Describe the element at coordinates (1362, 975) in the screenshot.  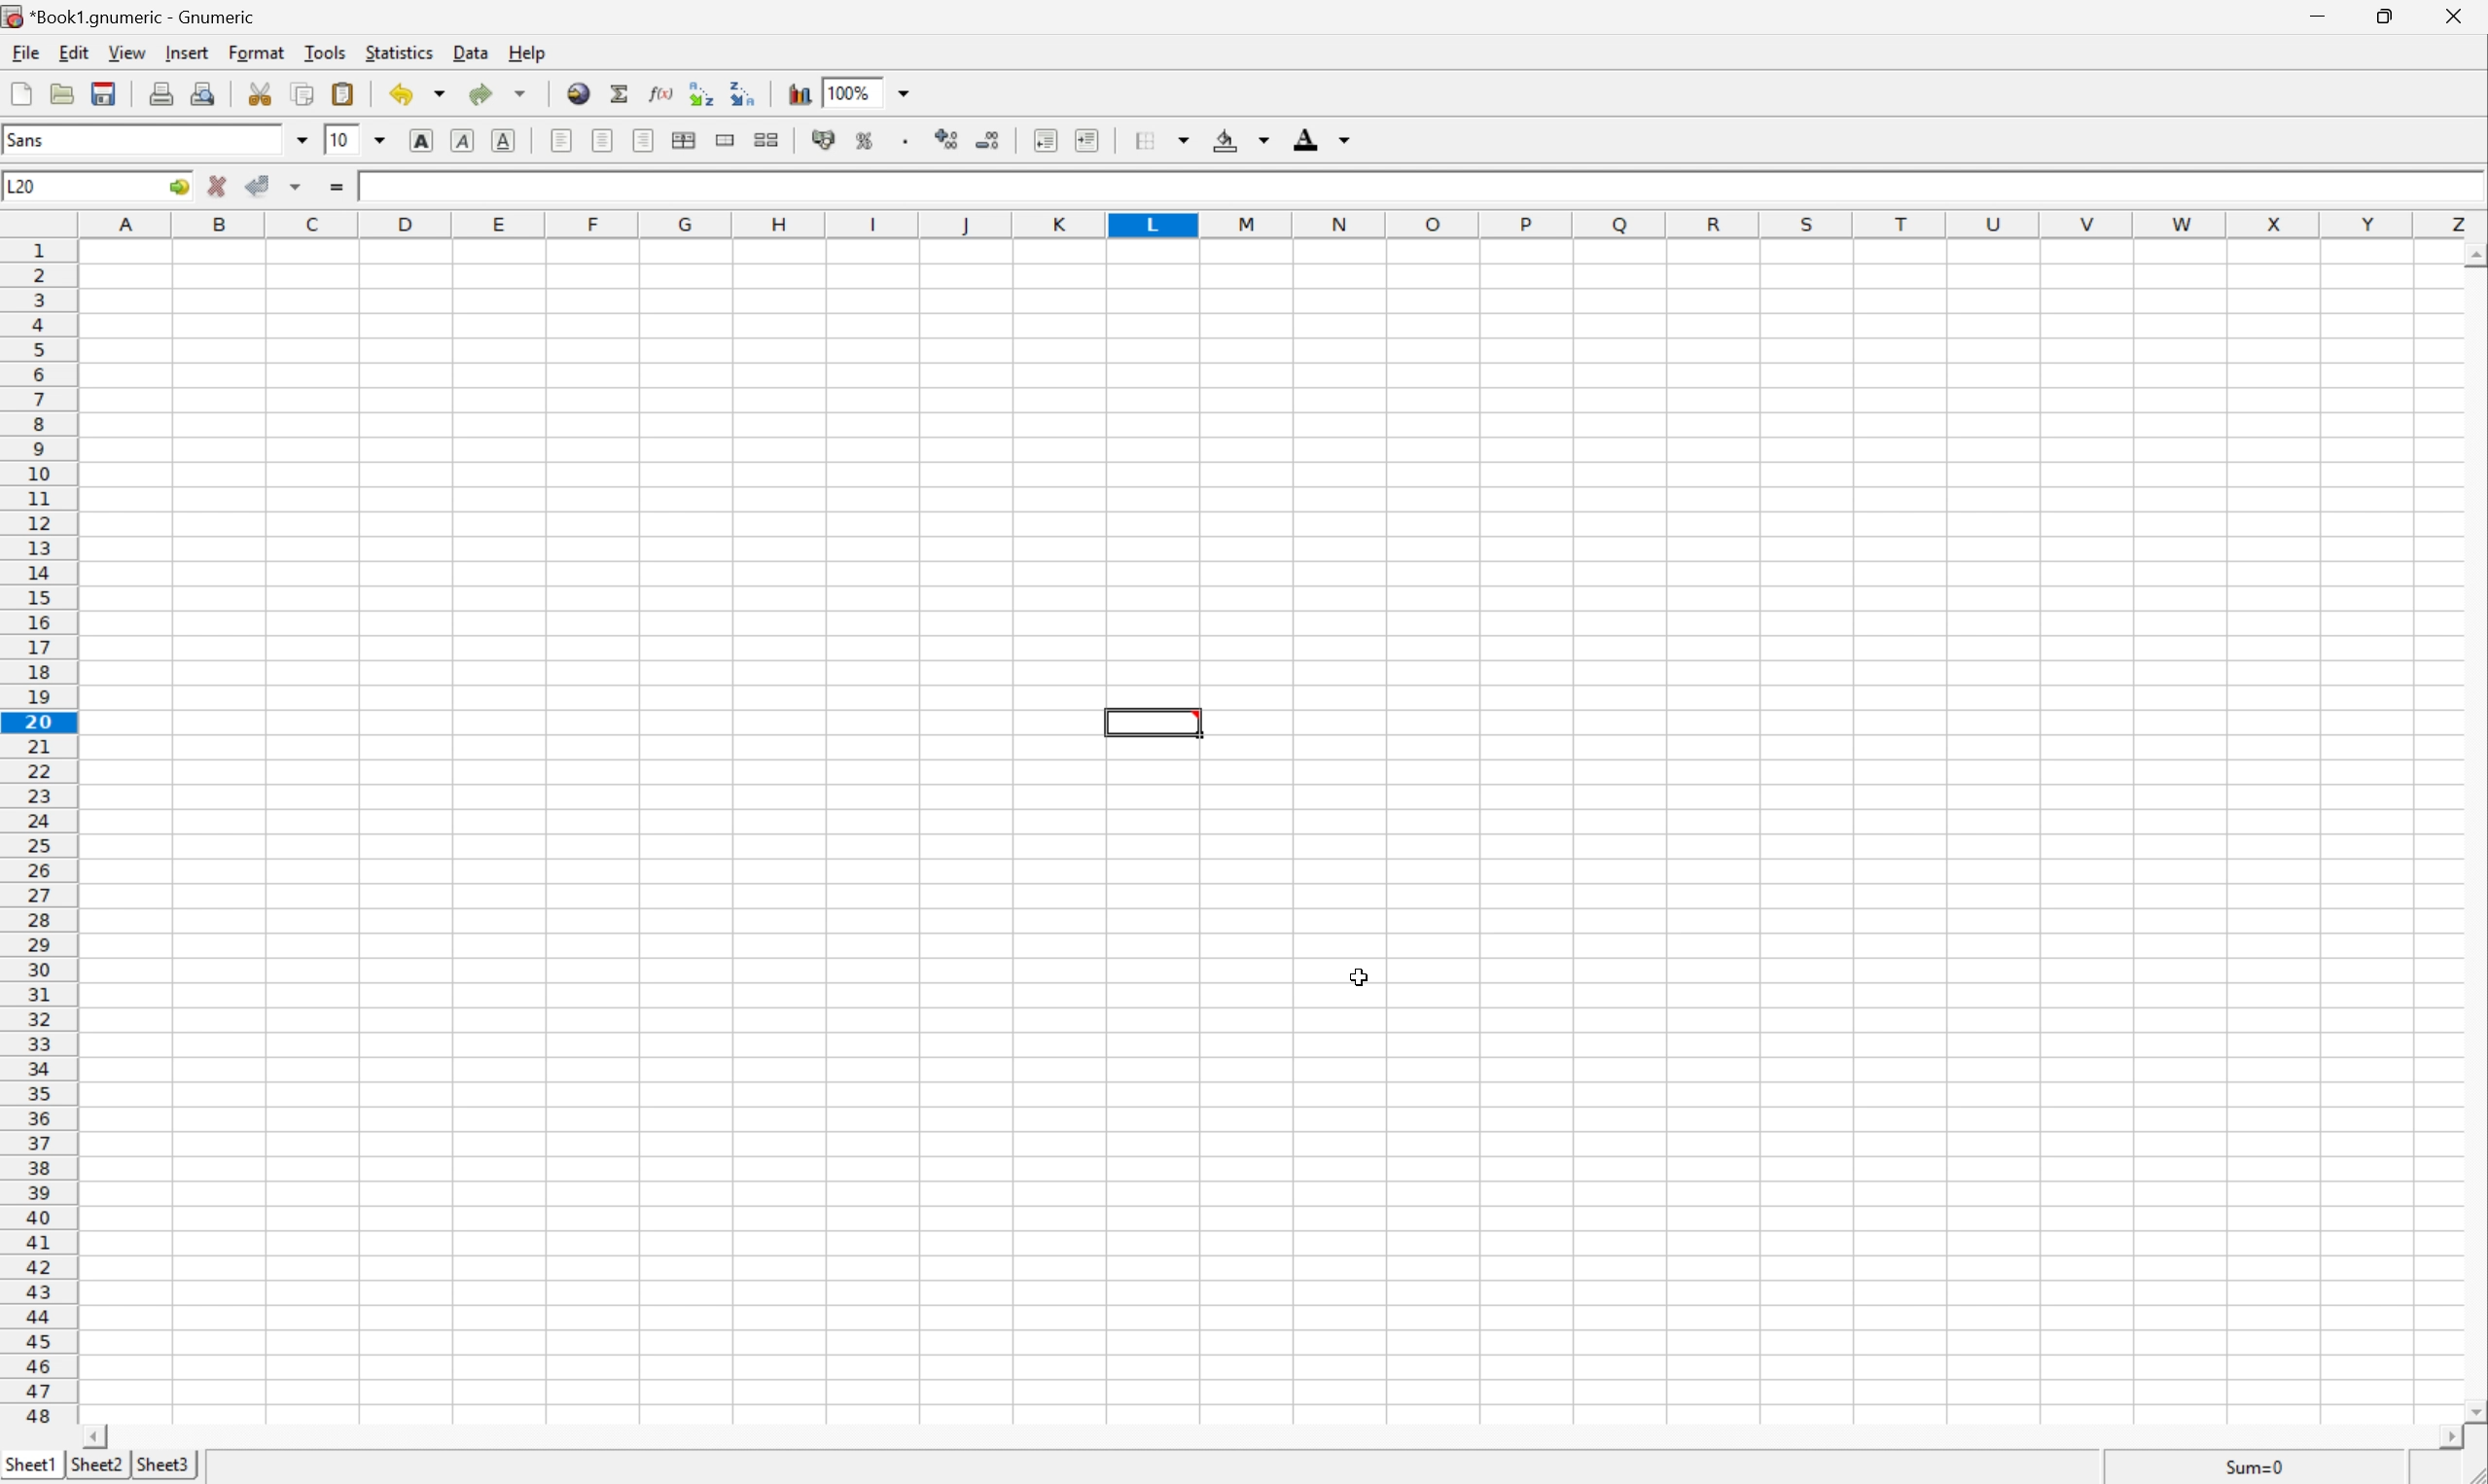
I see `Cursor` at that location.